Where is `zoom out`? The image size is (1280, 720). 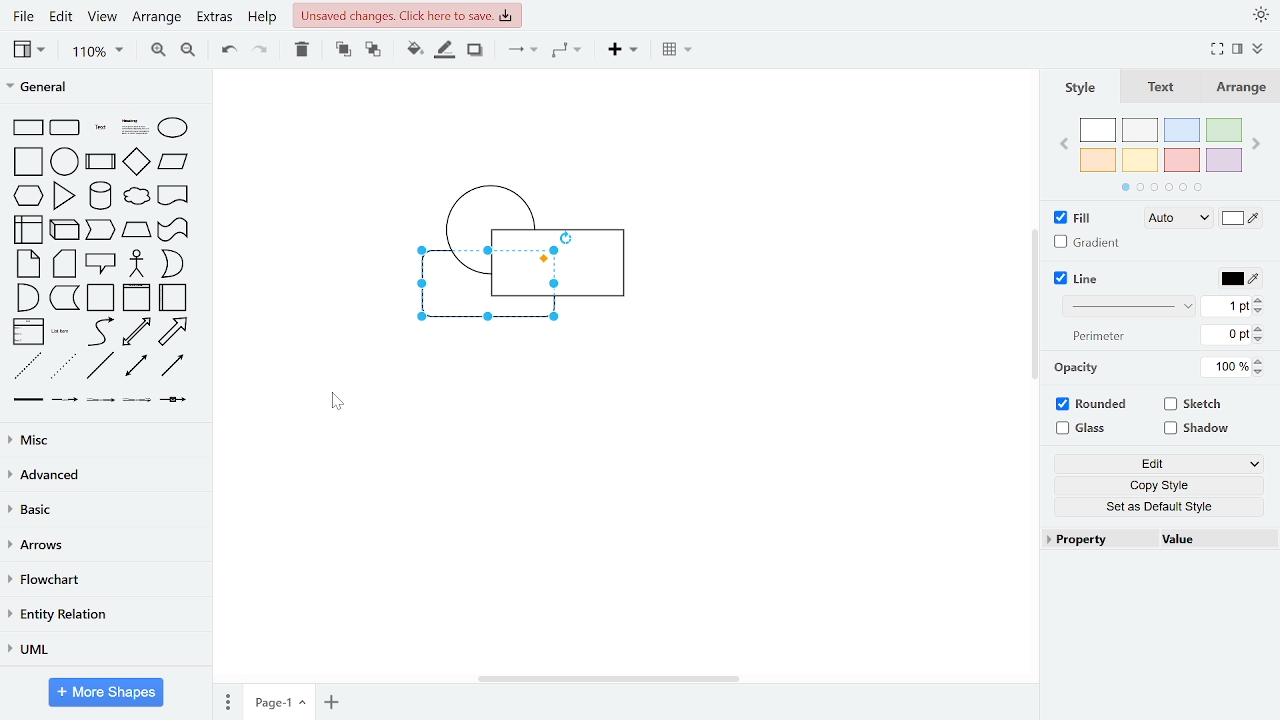
zoom out is located at coordinates (190, 51).